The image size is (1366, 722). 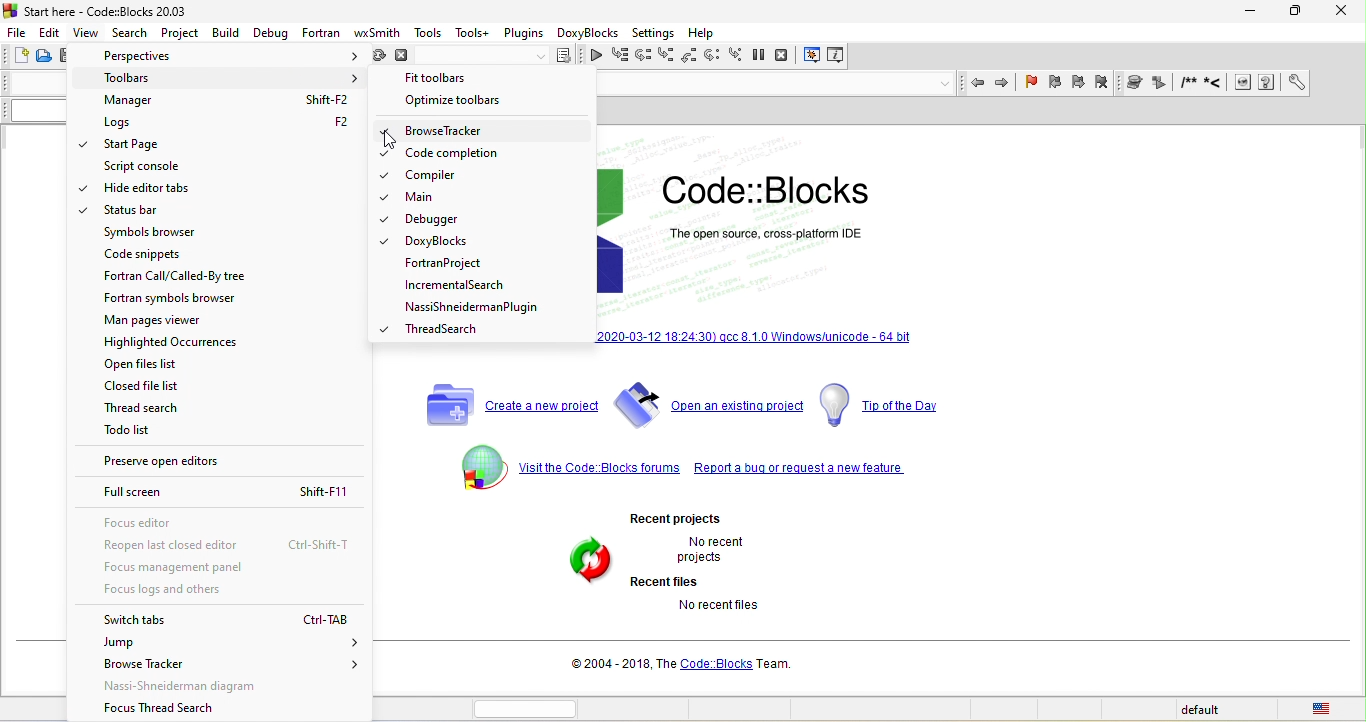 What do you see at coordinates (166, 324) in the screenshot?
I see `man pages viewer` at bounding box center [166, 324].